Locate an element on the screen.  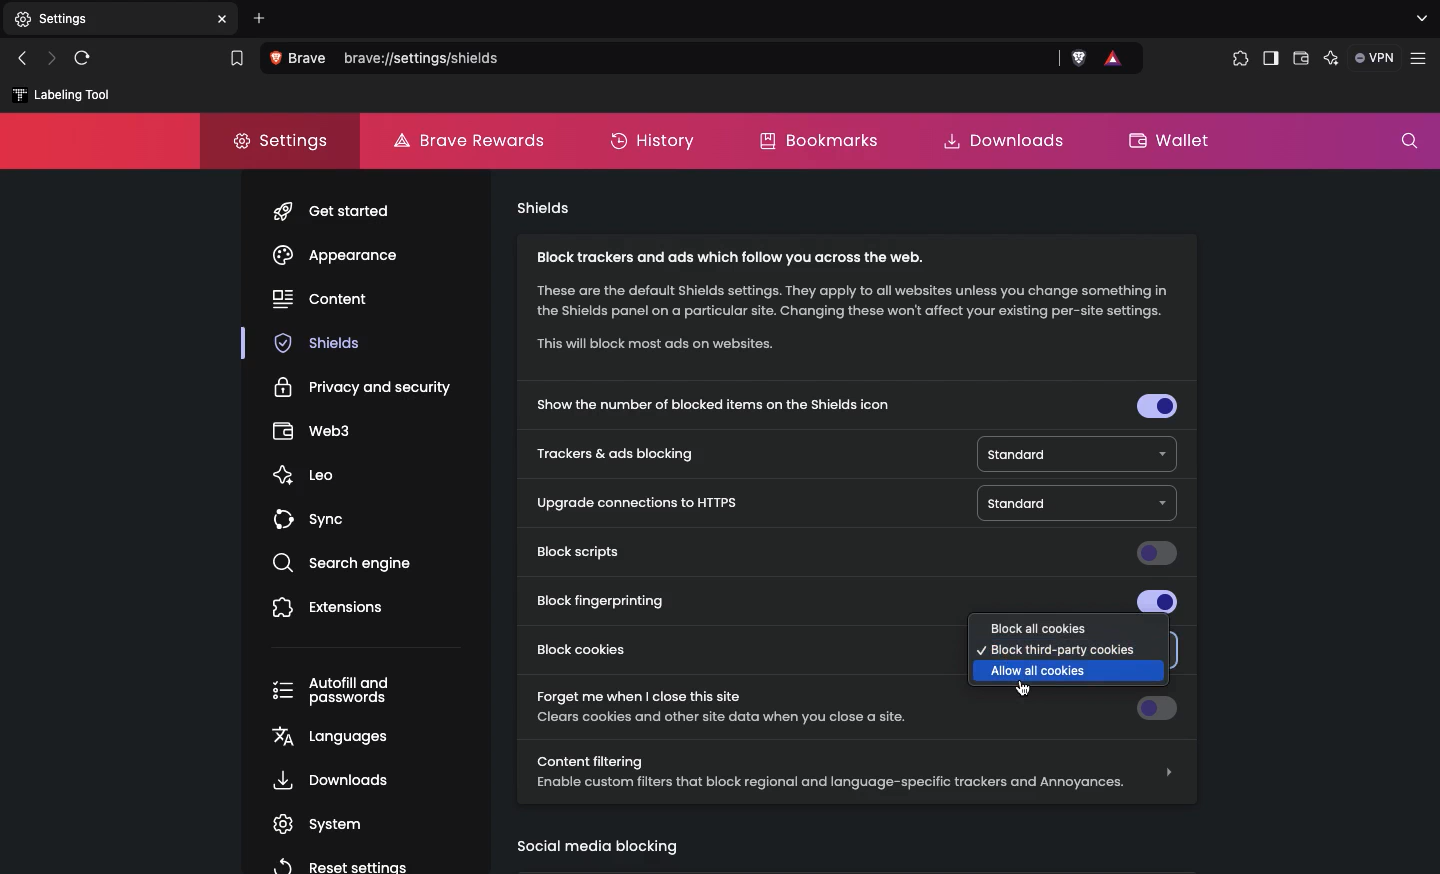
Social media blocking is located at coordinates (600, 848).